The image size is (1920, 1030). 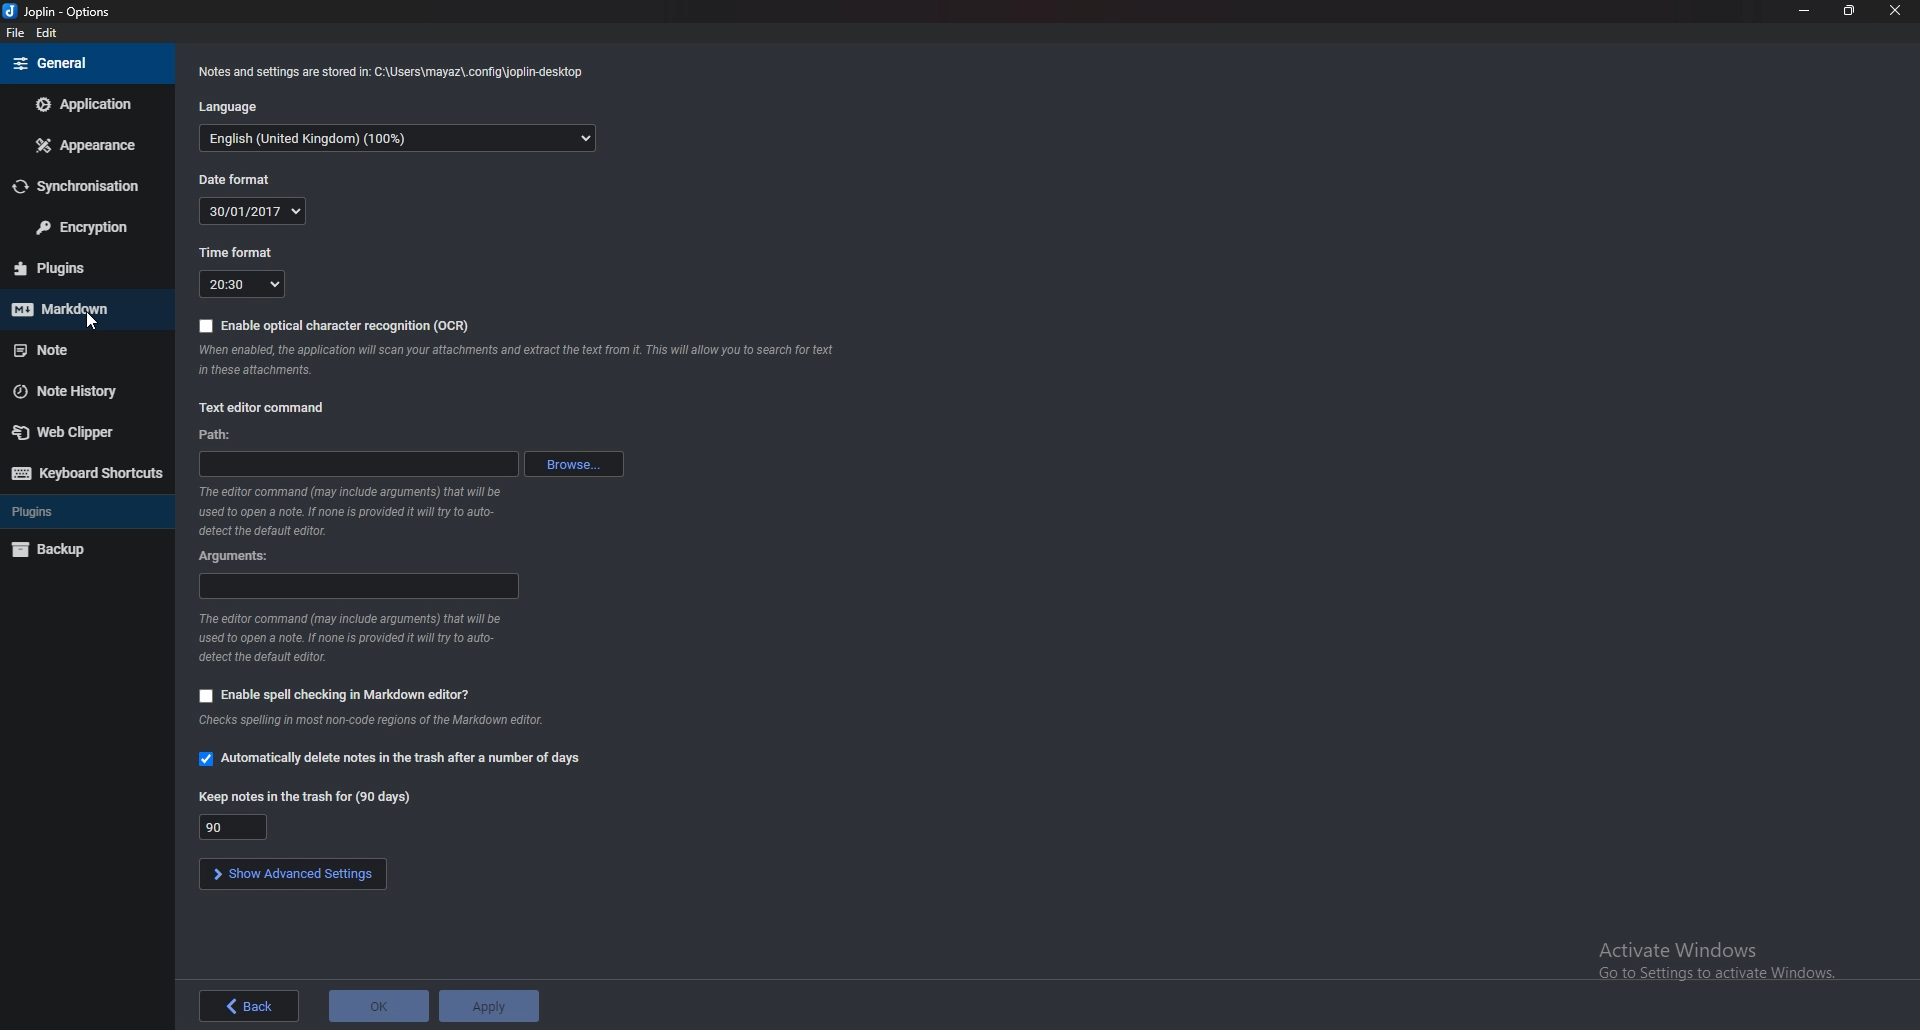 I want to click on General, so click(x=83, y=64).